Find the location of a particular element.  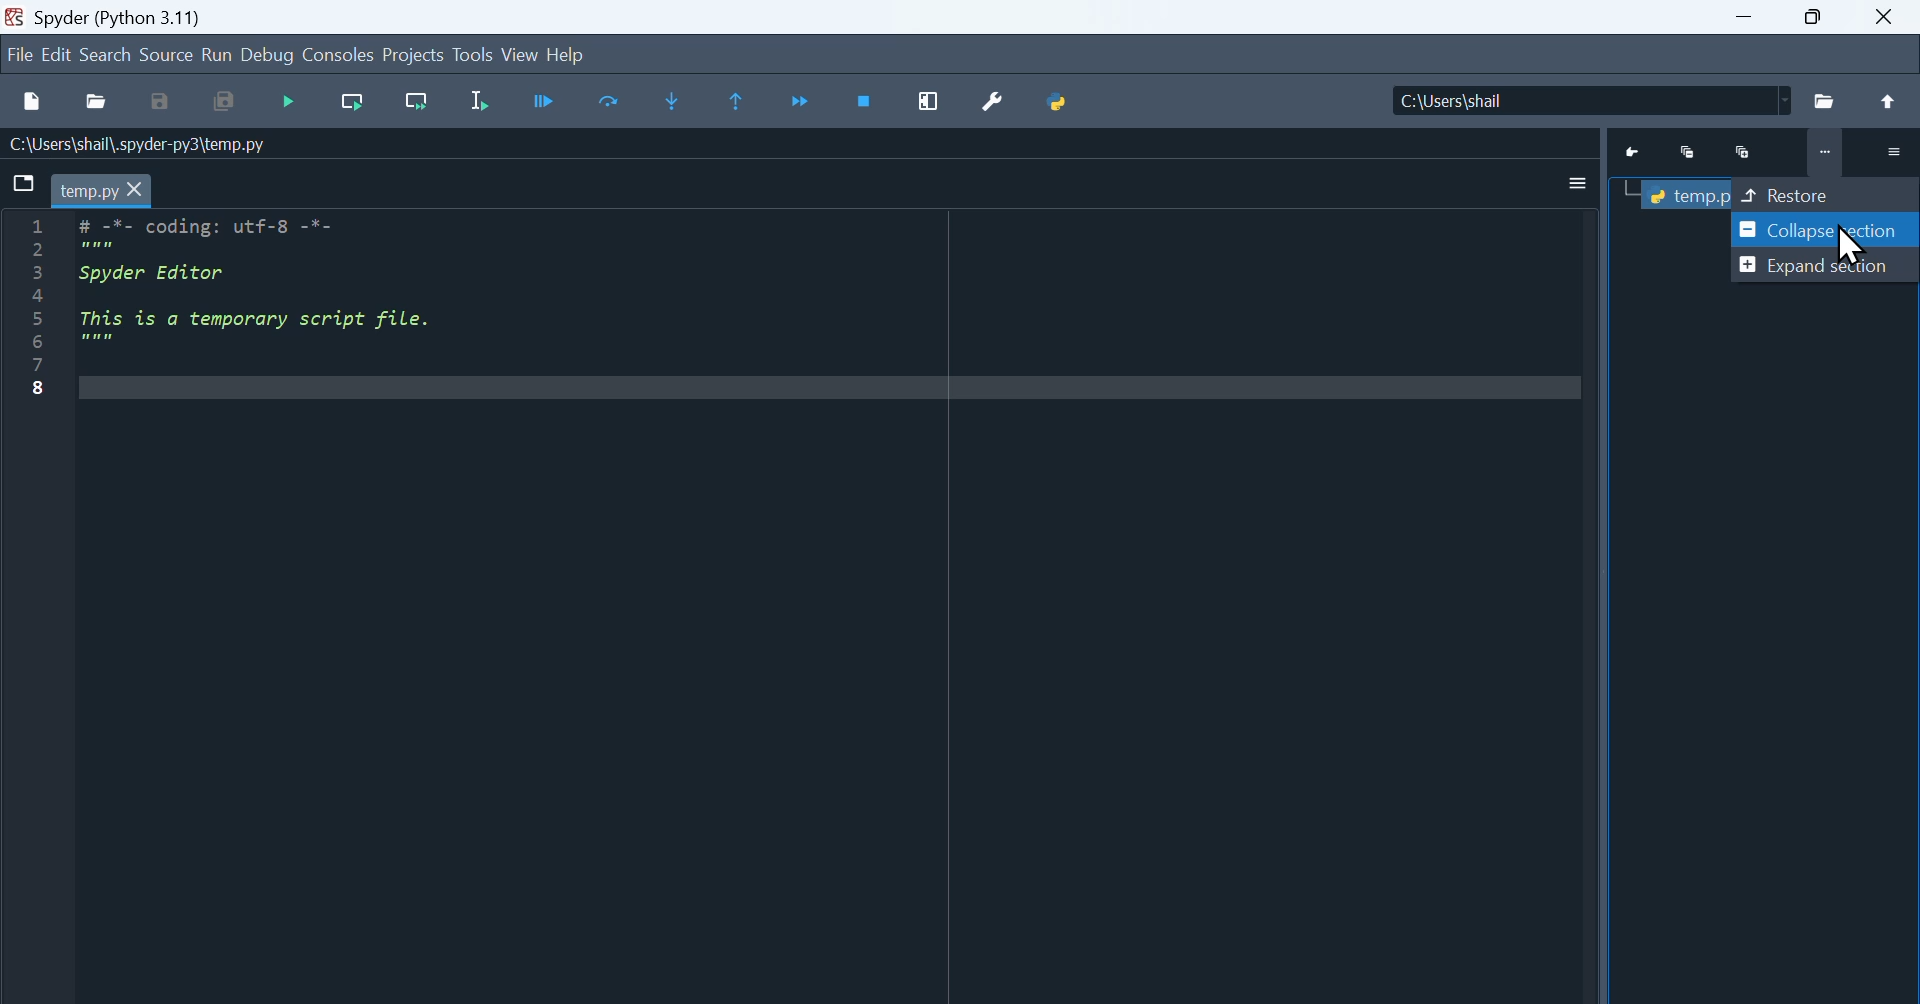

More options is located at coordinates (1890, 151).